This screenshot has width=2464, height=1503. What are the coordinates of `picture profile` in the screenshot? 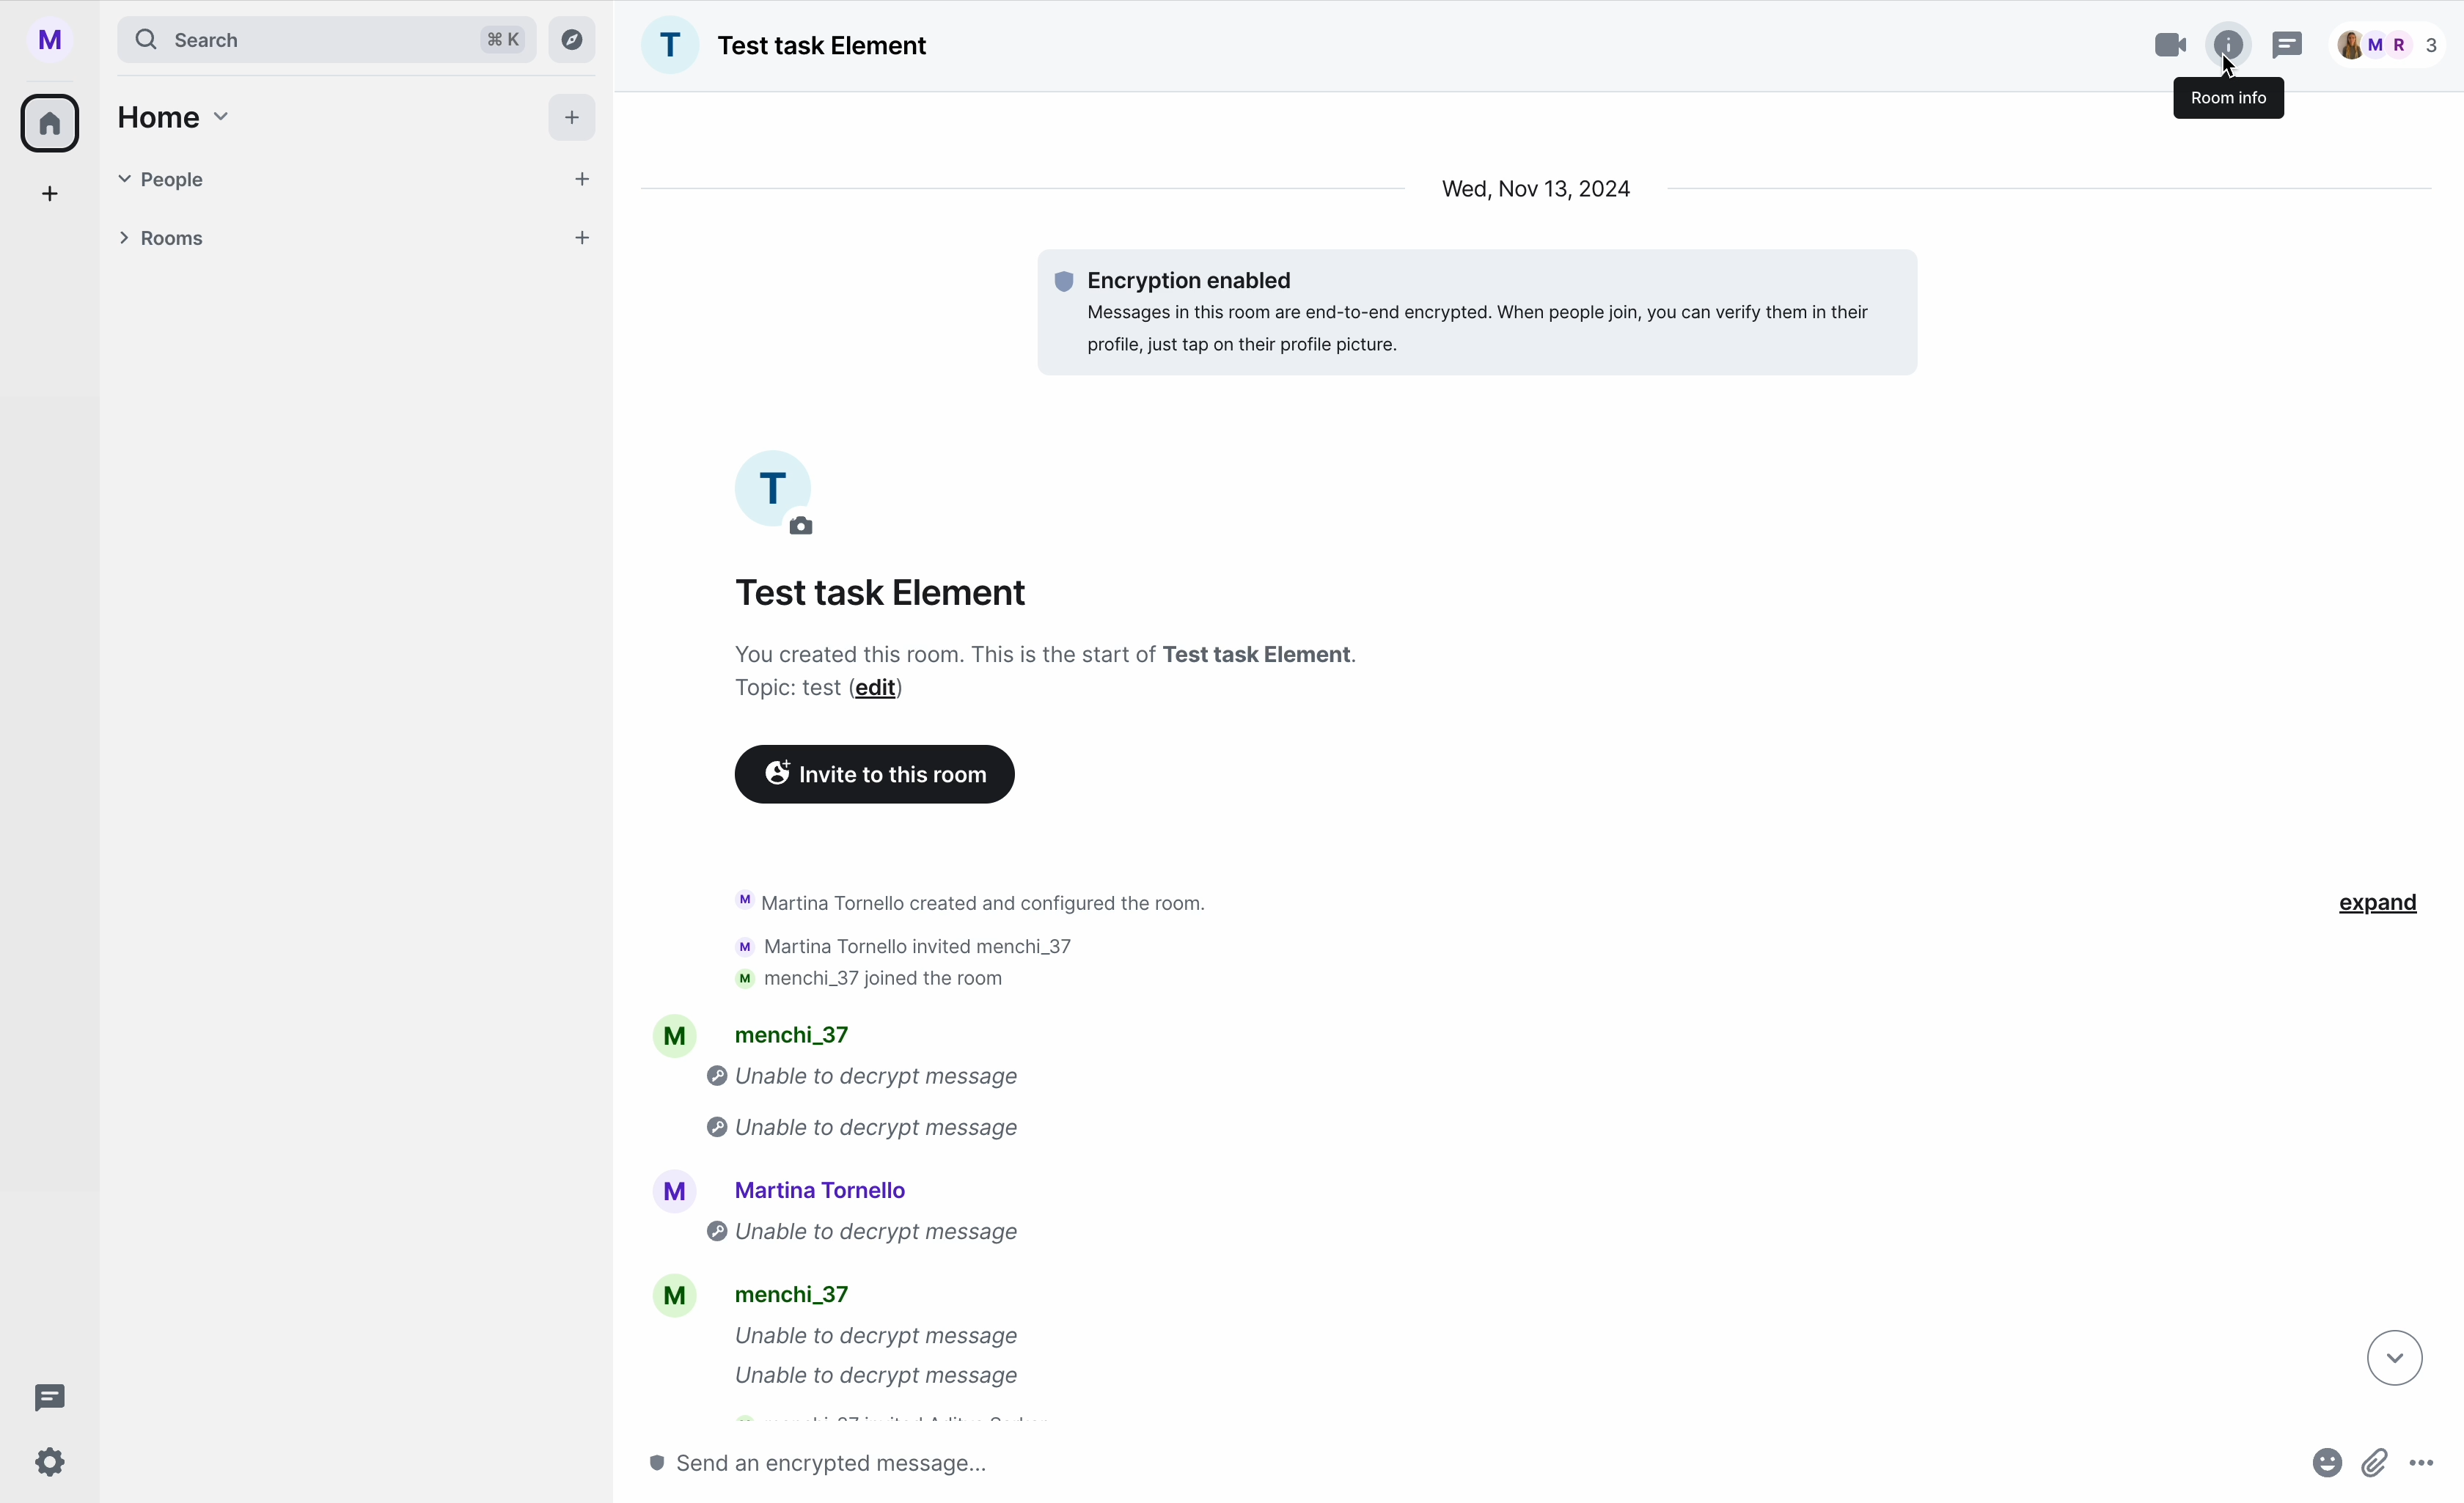 It's located at (781, 500).